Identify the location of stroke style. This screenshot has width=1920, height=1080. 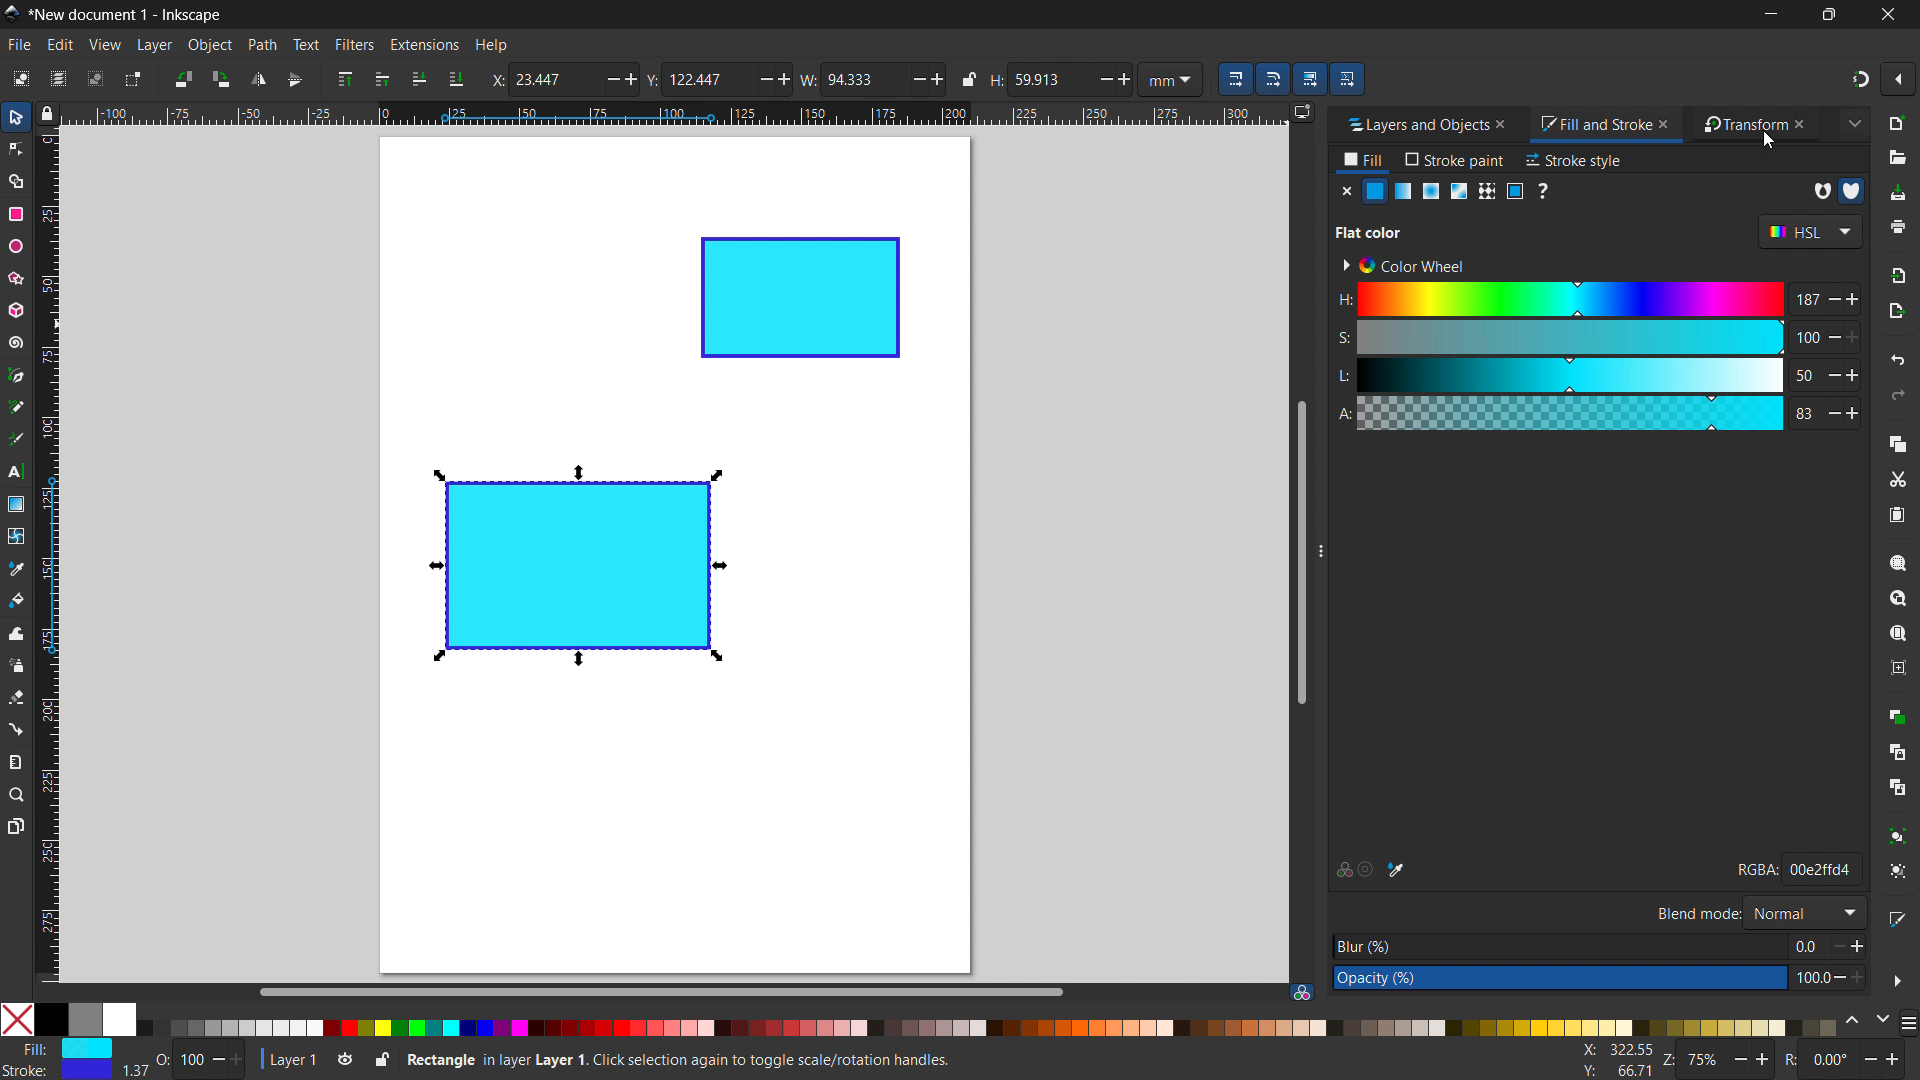
(1575, 160).